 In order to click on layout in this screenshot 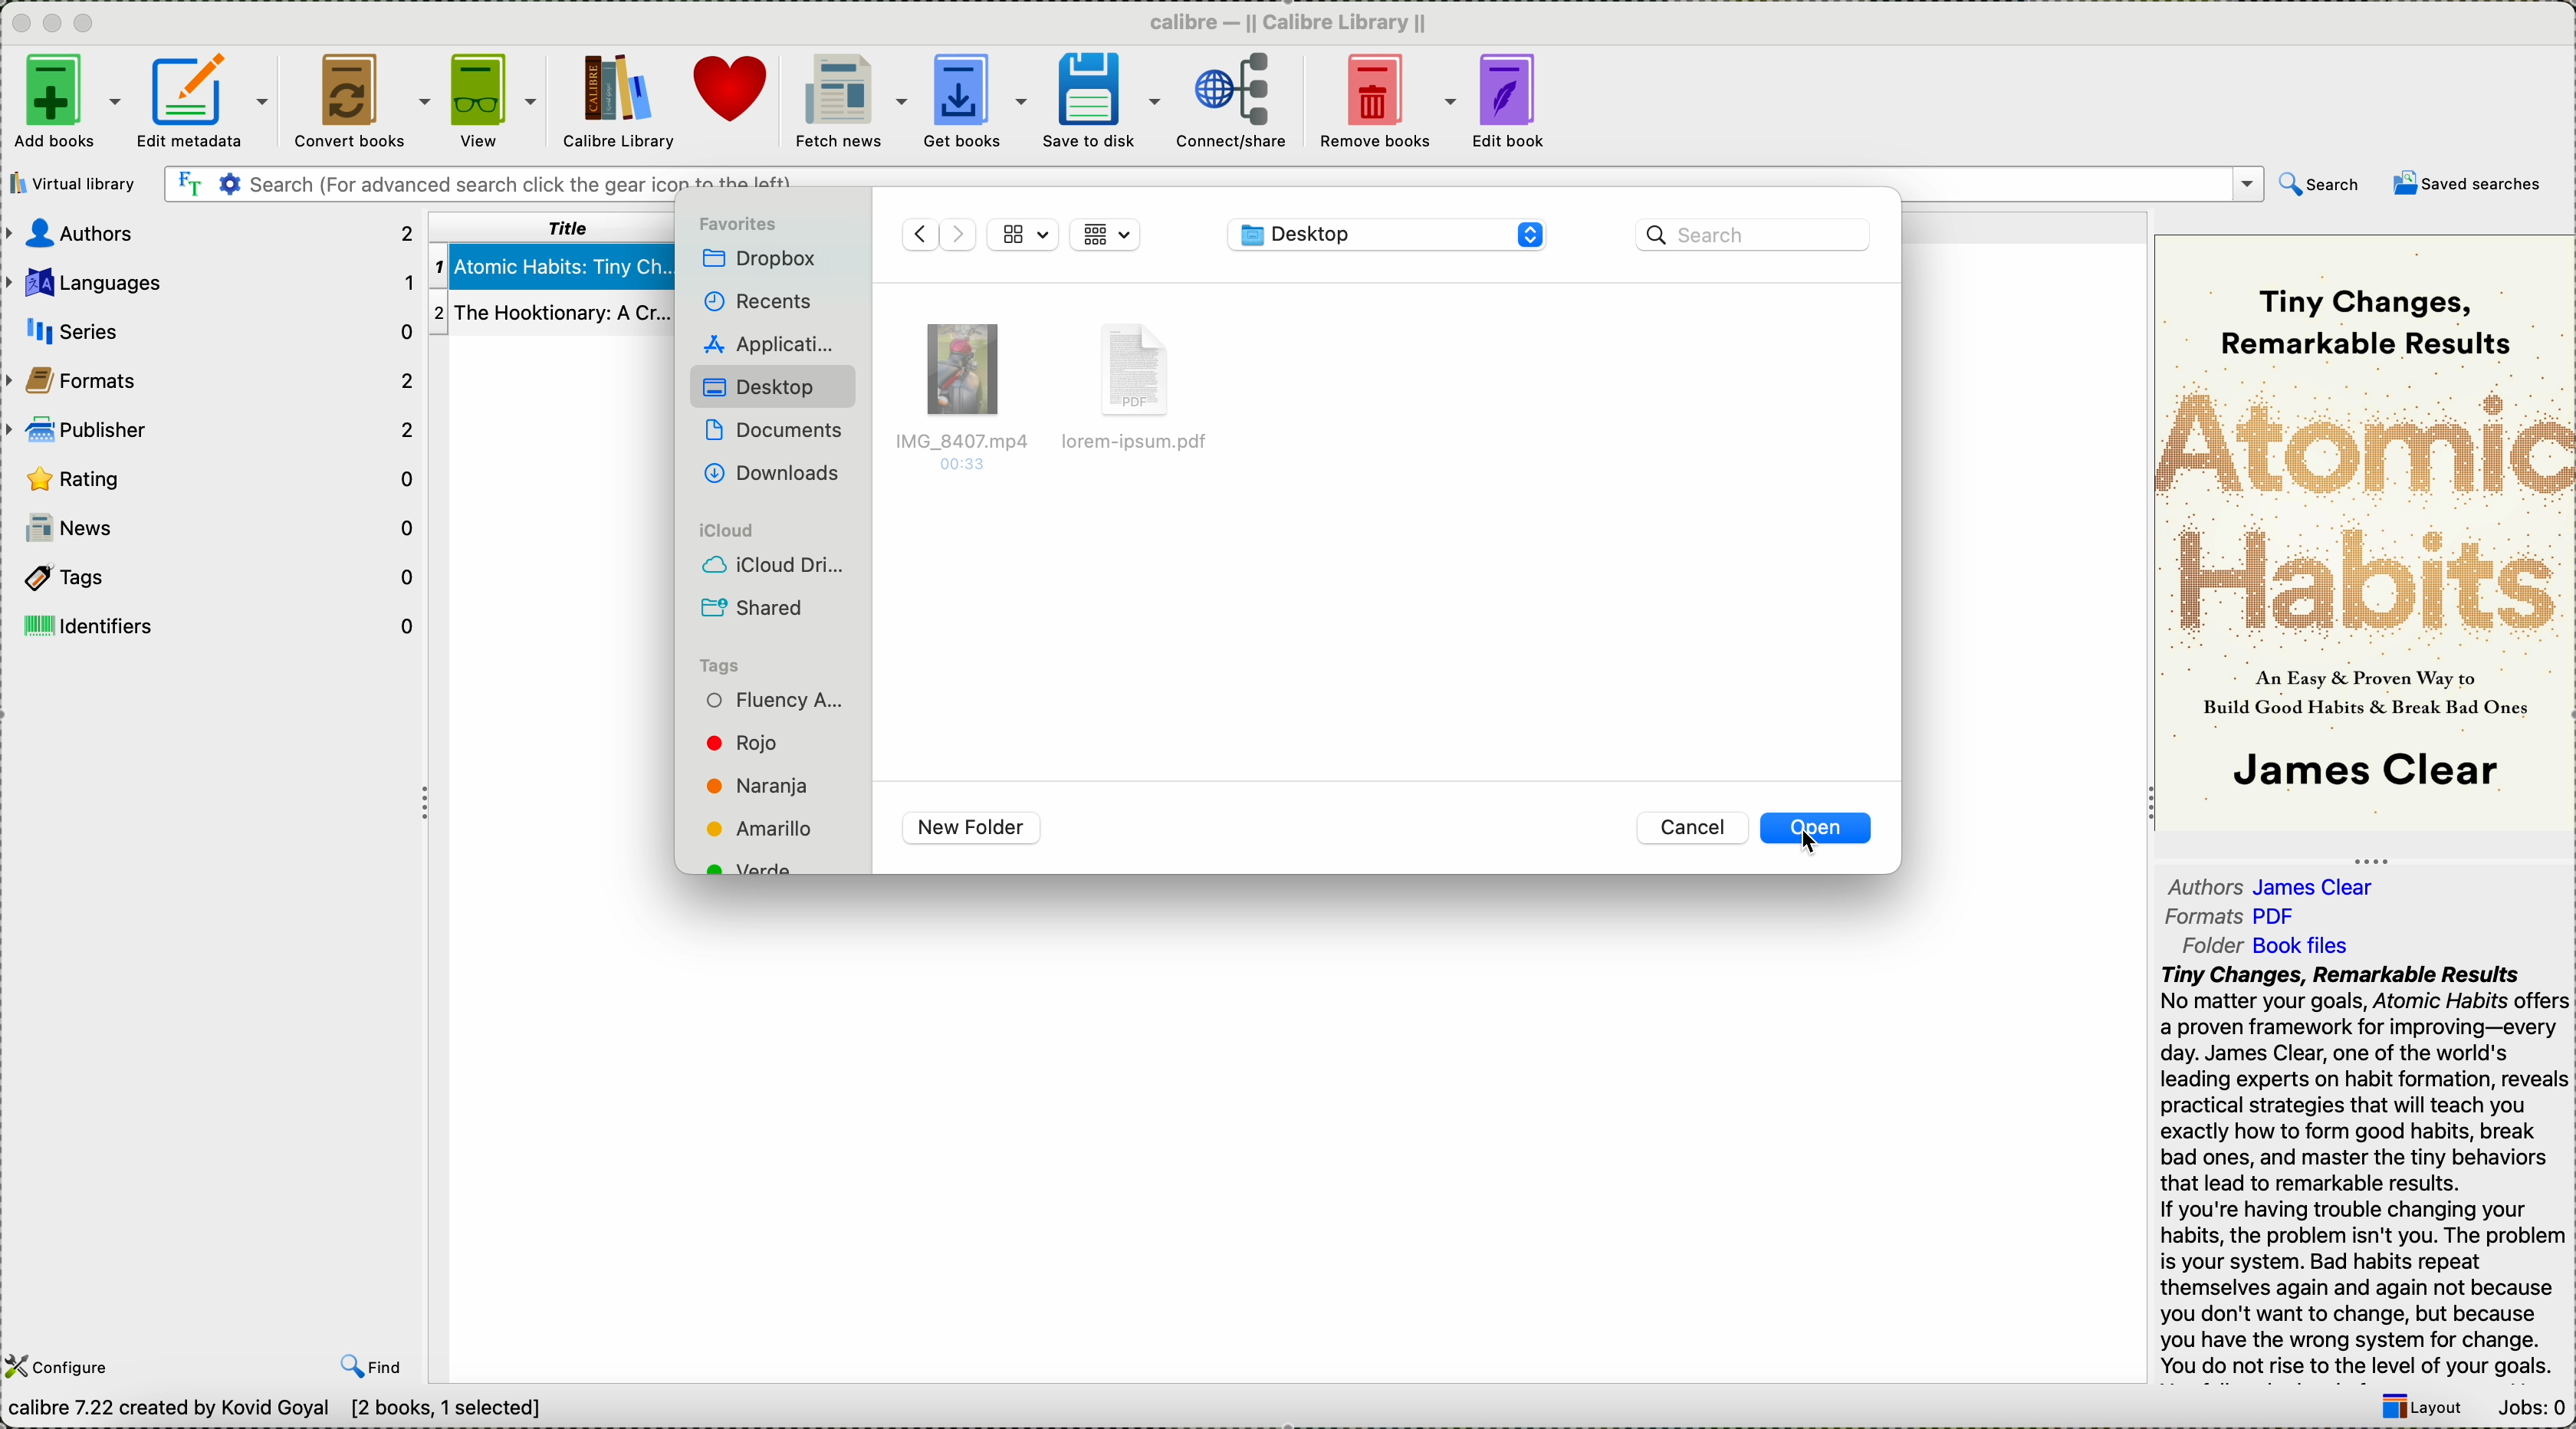, I will do `click(2421, 1407)`.